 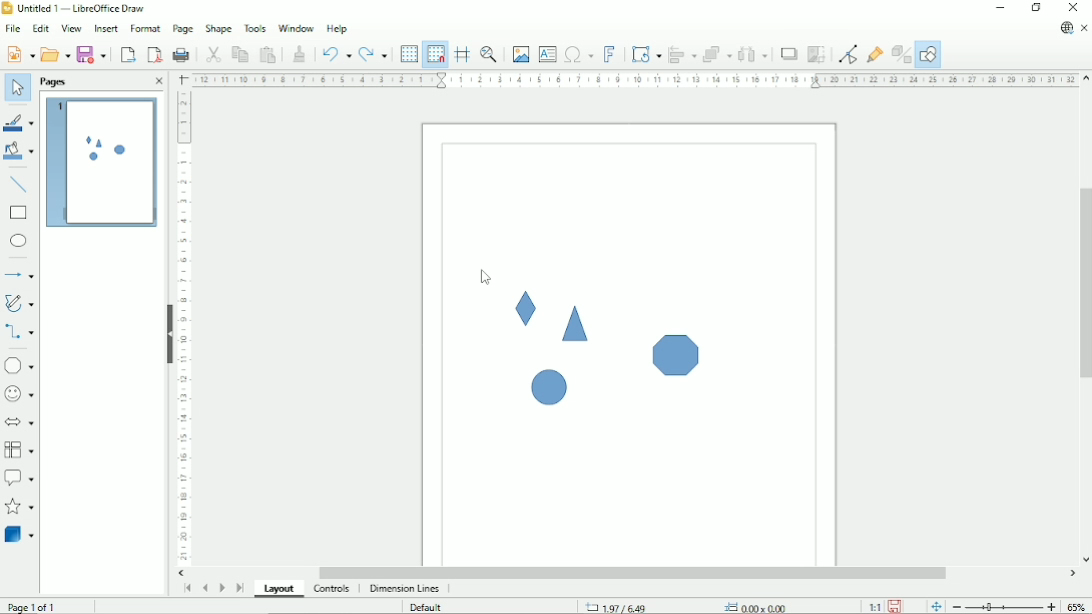 What do you see at coordinates (1085, 559) in the screenshot?
I see `Vertical scroll button` at bounding box center [1085, 559].